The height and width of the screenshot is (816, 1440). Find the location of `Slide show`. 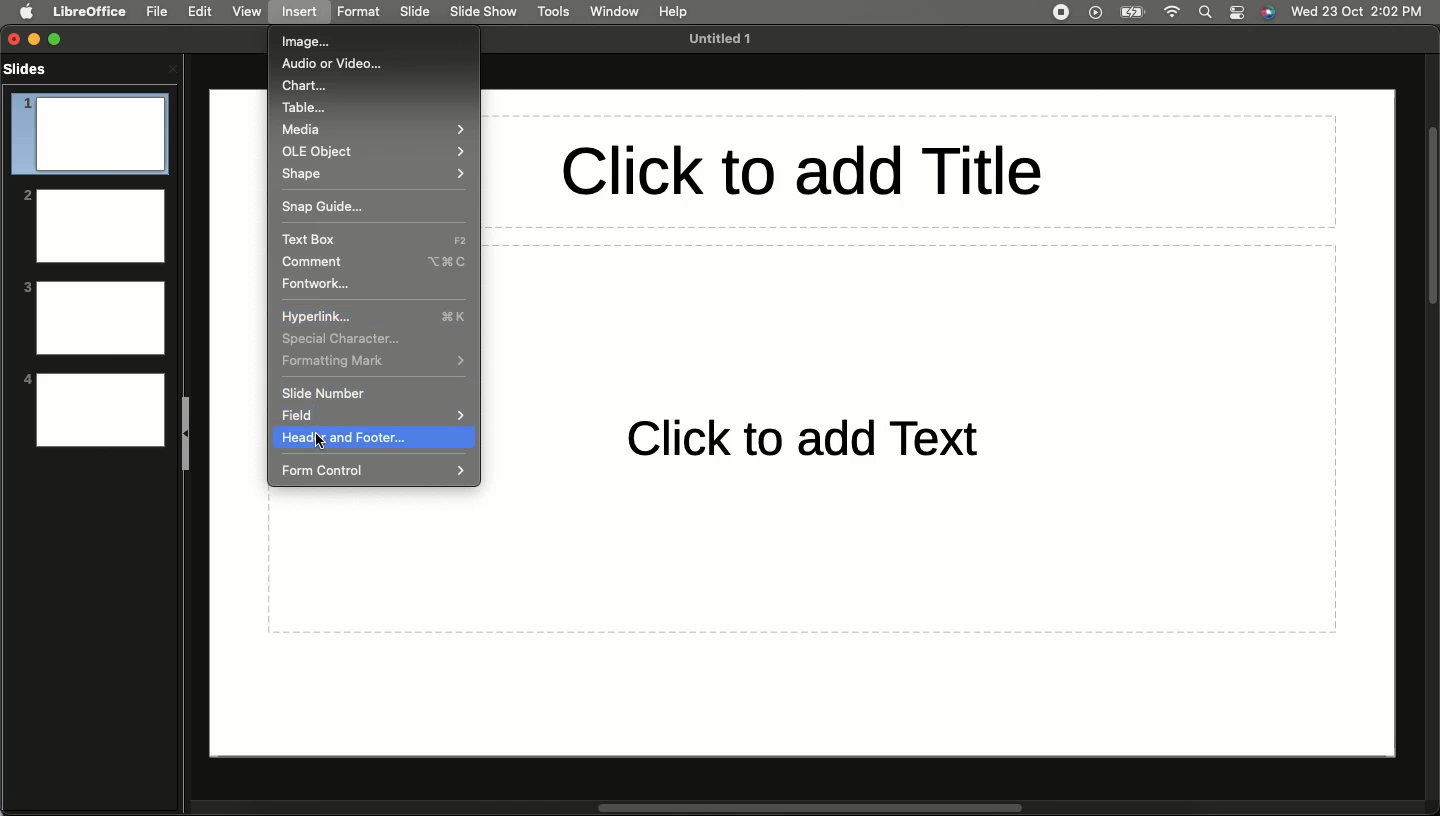

Slide show is located at coordinates (486, 12).